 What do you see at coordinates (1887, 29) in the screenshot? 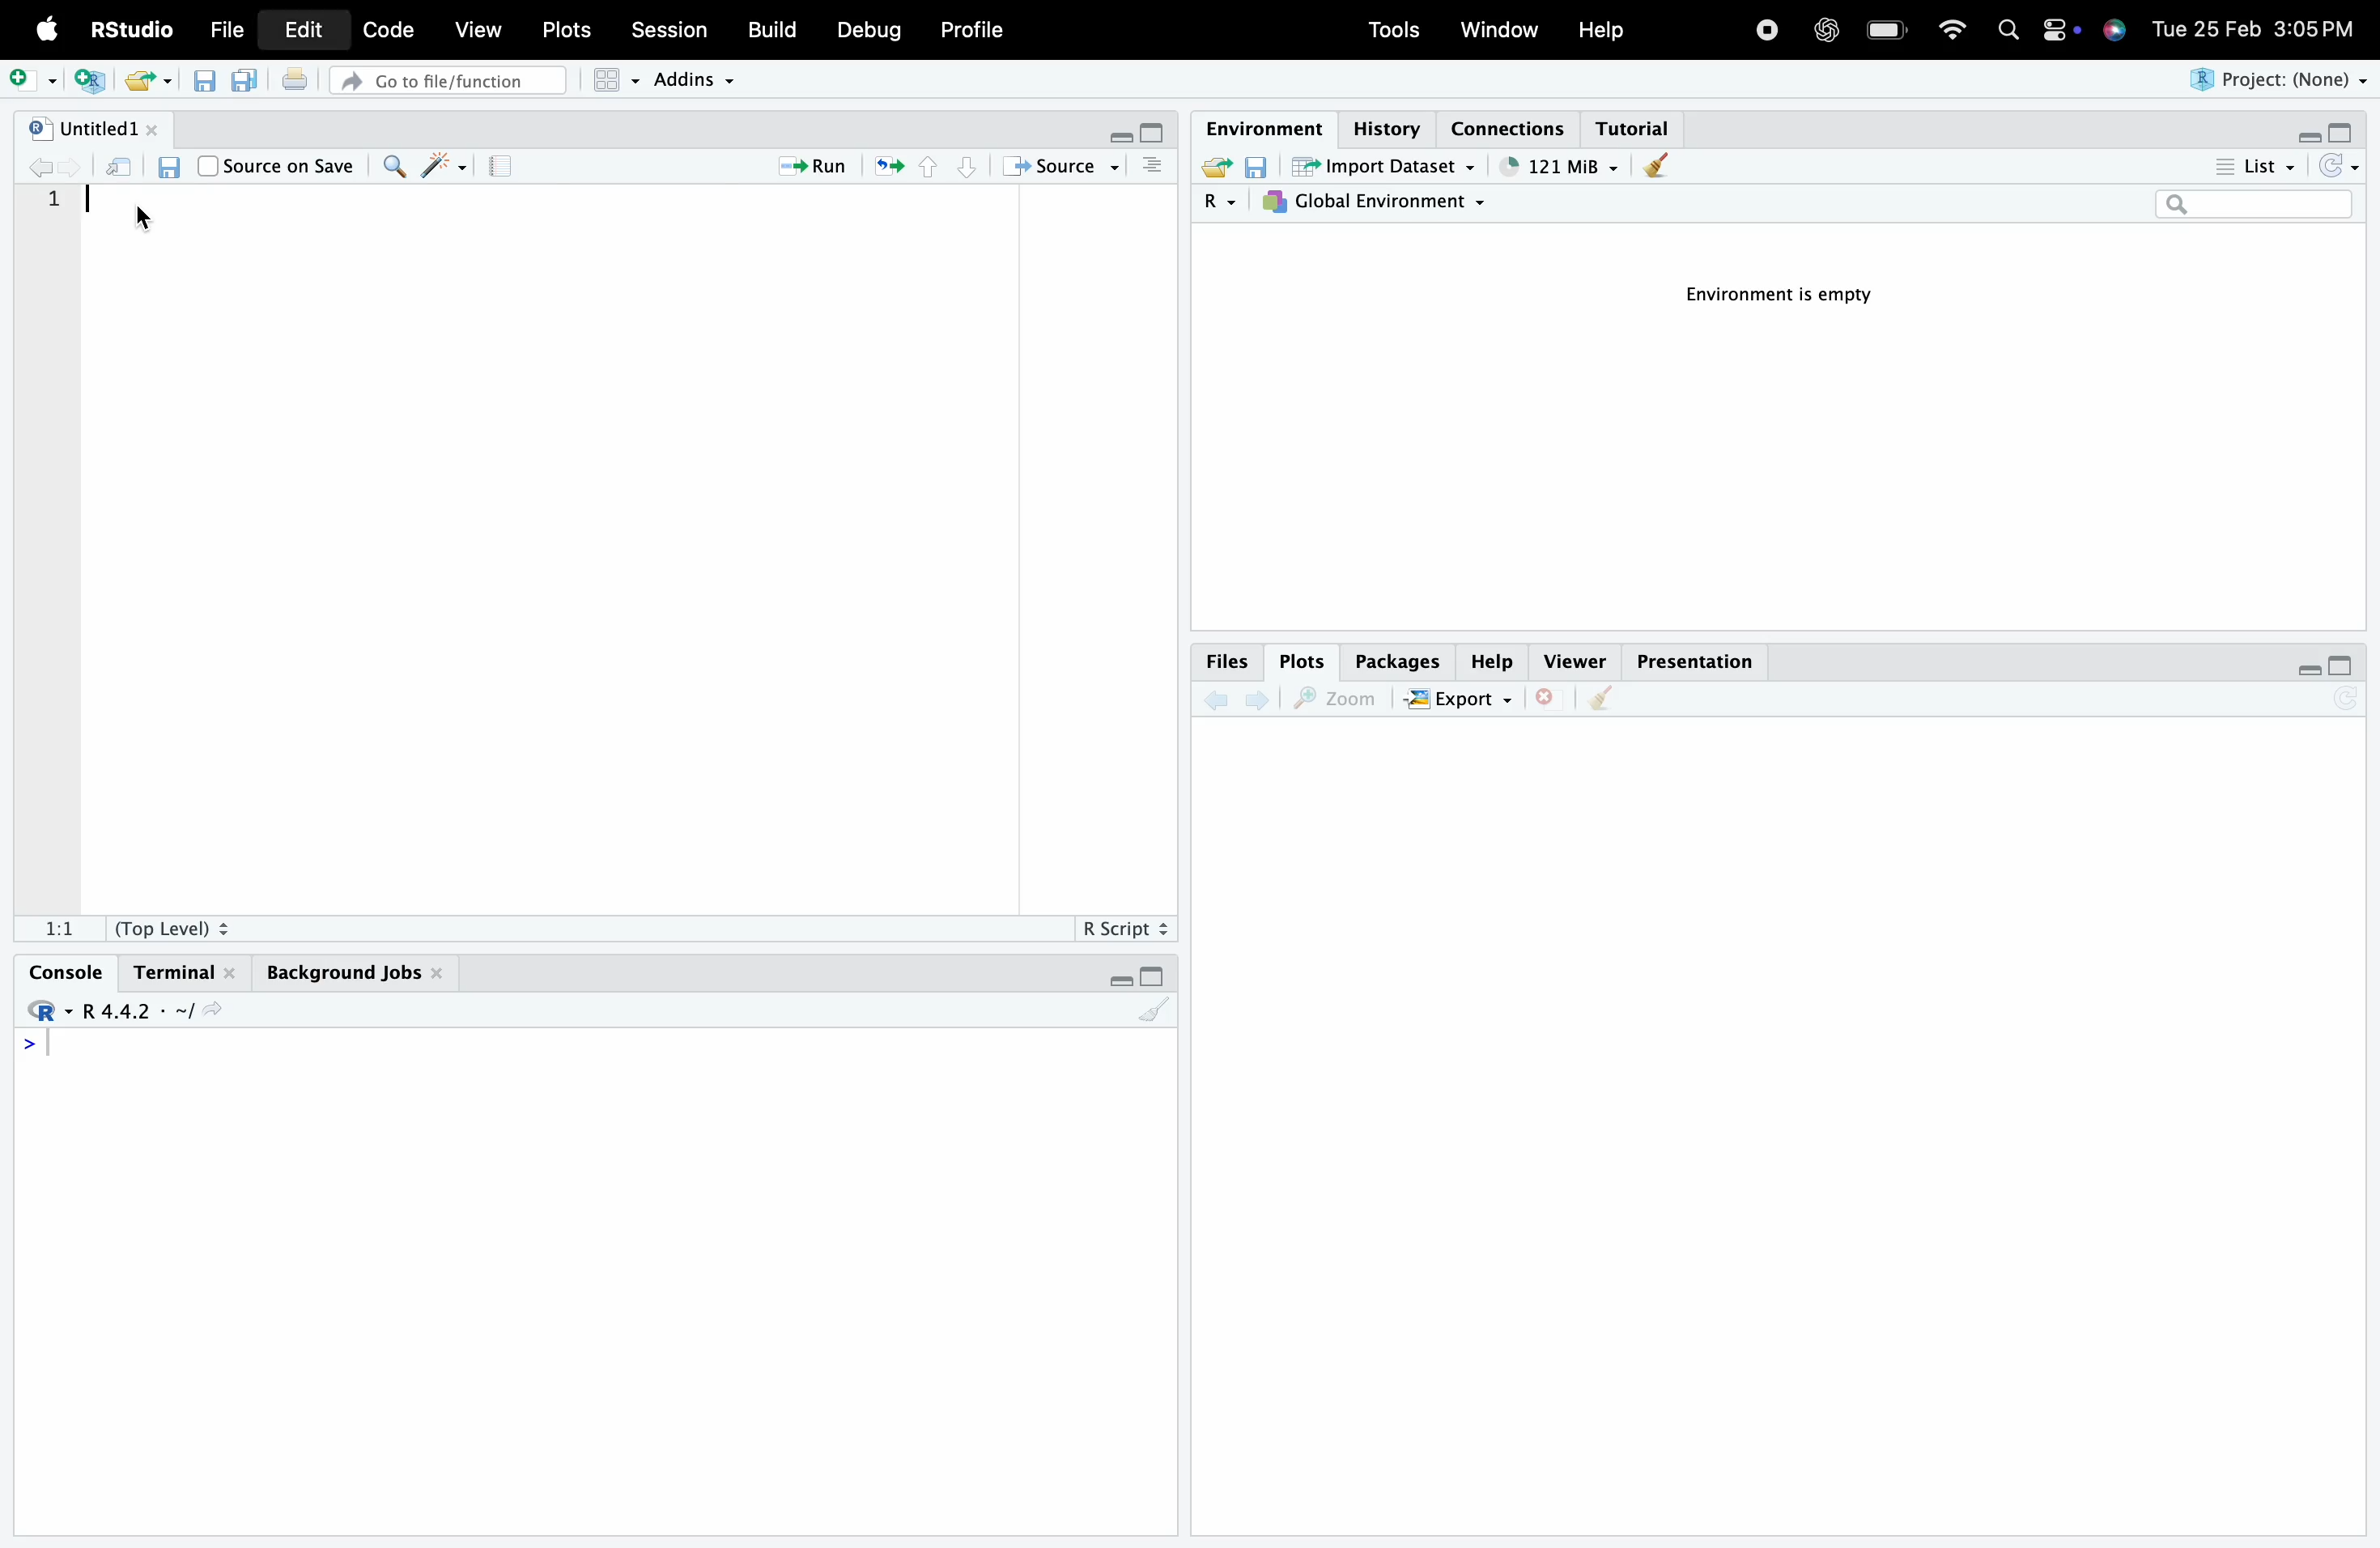
I see `Charging` at bounding box center [1887, 29].